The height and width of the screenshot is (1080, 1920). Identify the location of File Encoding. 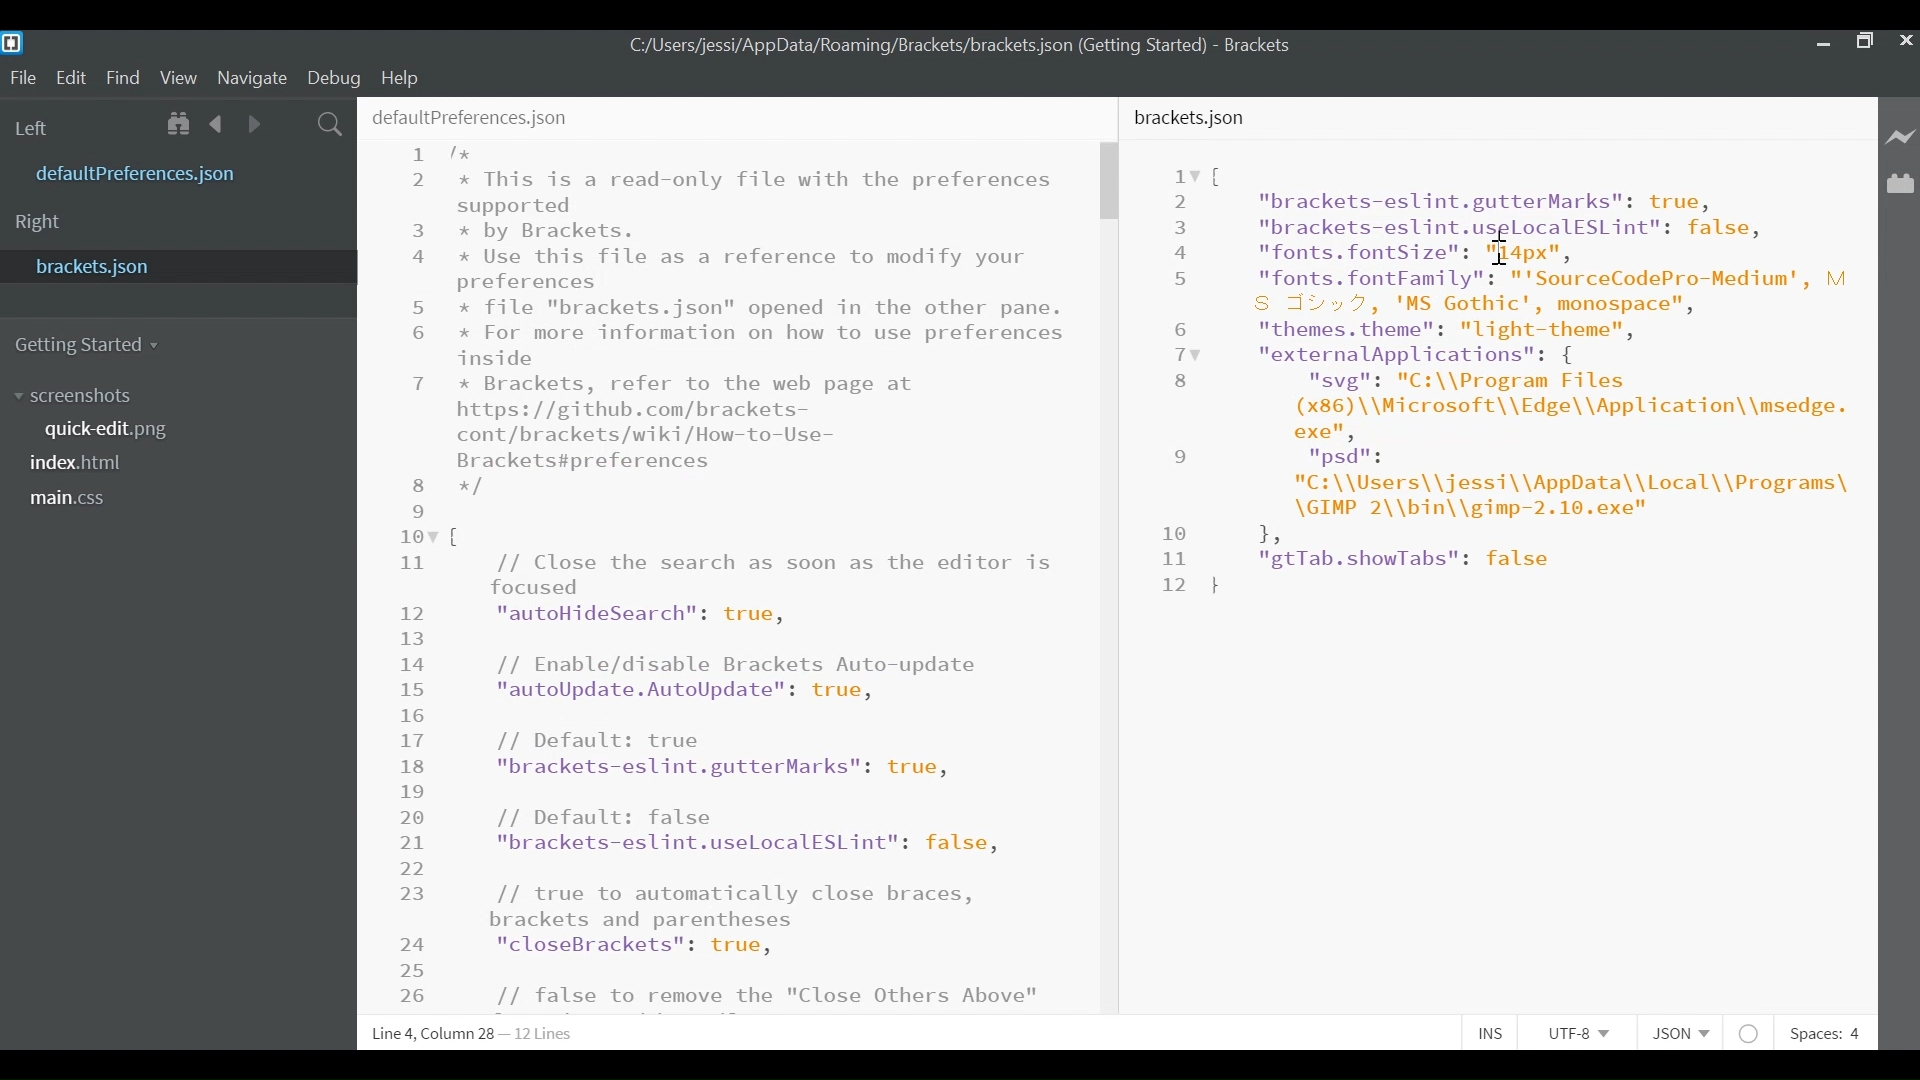
(1580, 1033).